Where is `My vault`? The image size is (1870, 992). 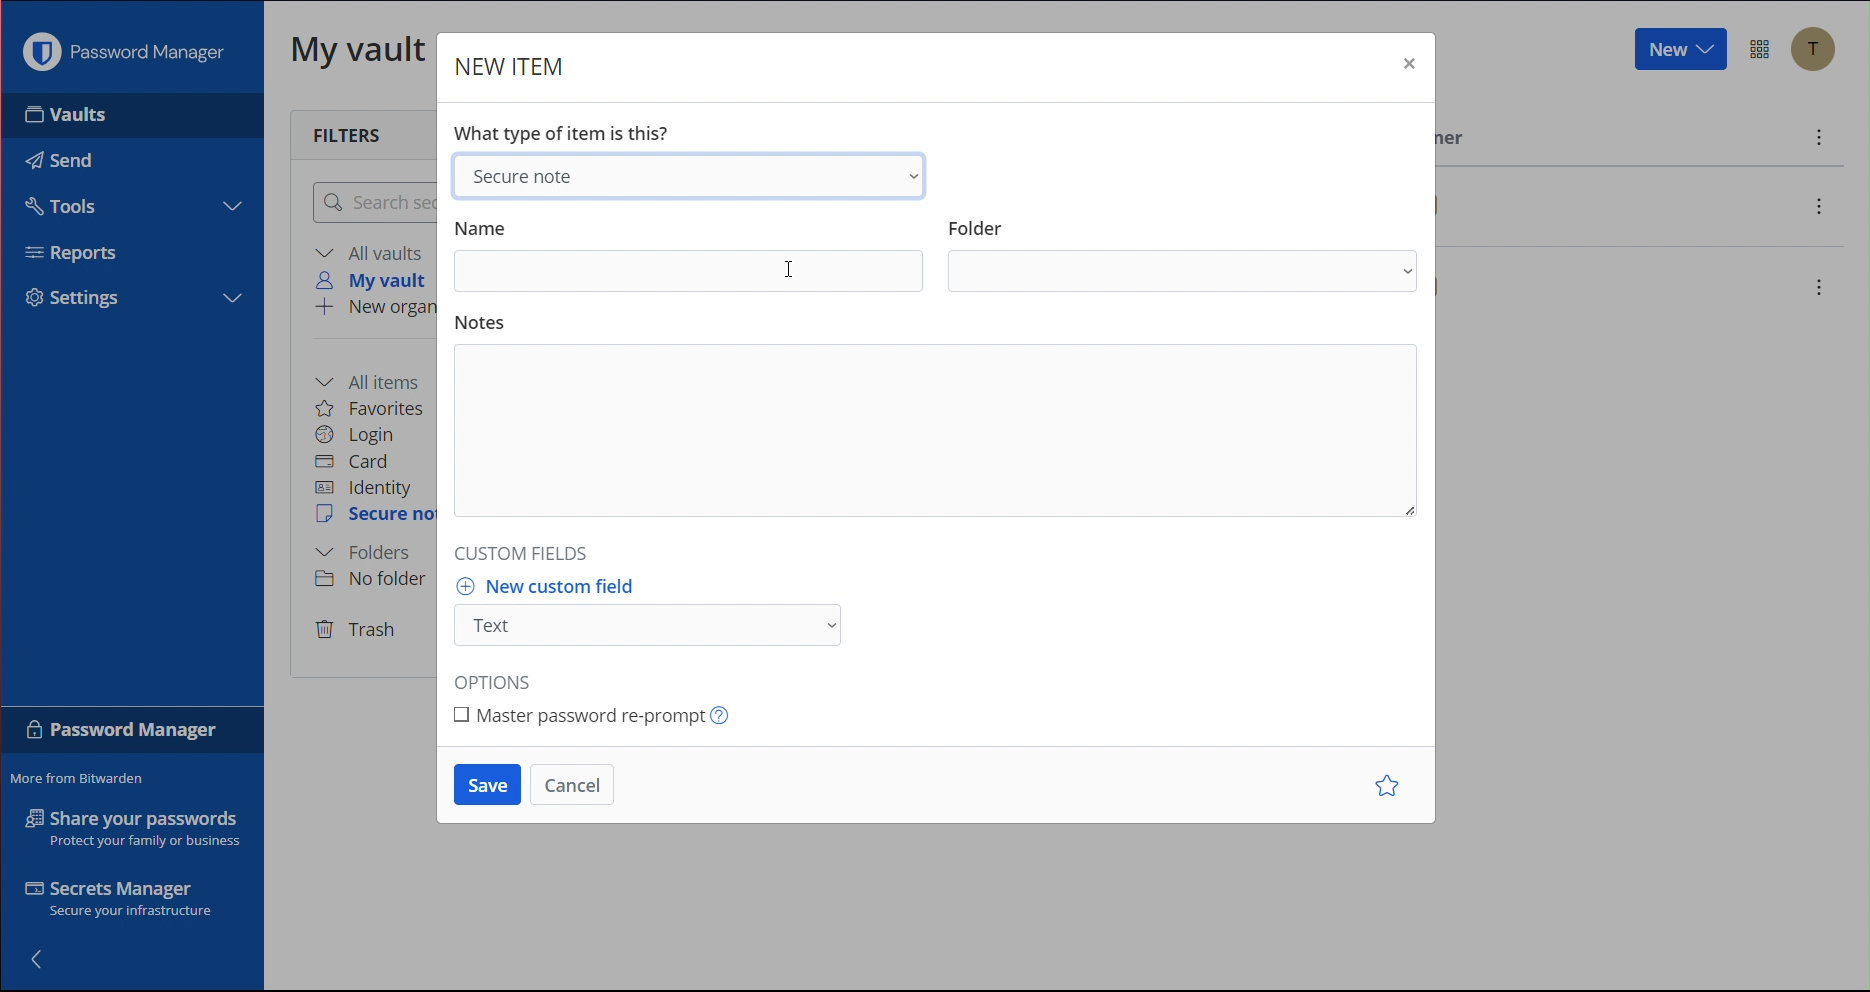
My vault is located at coordinates (377, 280).